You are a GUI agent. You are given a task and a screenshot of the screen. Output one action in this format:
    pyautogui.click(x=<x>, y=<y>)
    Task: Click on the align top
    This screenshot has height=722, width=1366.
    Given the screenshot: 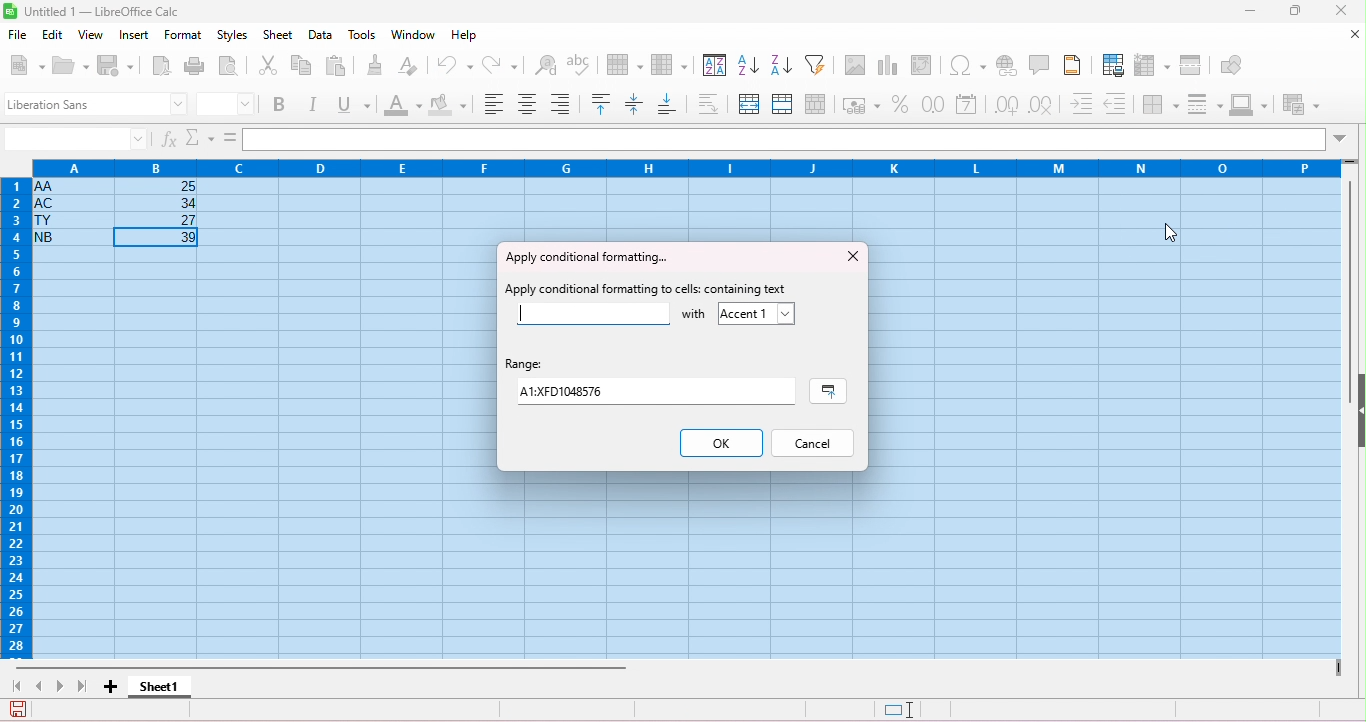 What is the action you would take?
    pyautogui.click(x=603, y=103)
    